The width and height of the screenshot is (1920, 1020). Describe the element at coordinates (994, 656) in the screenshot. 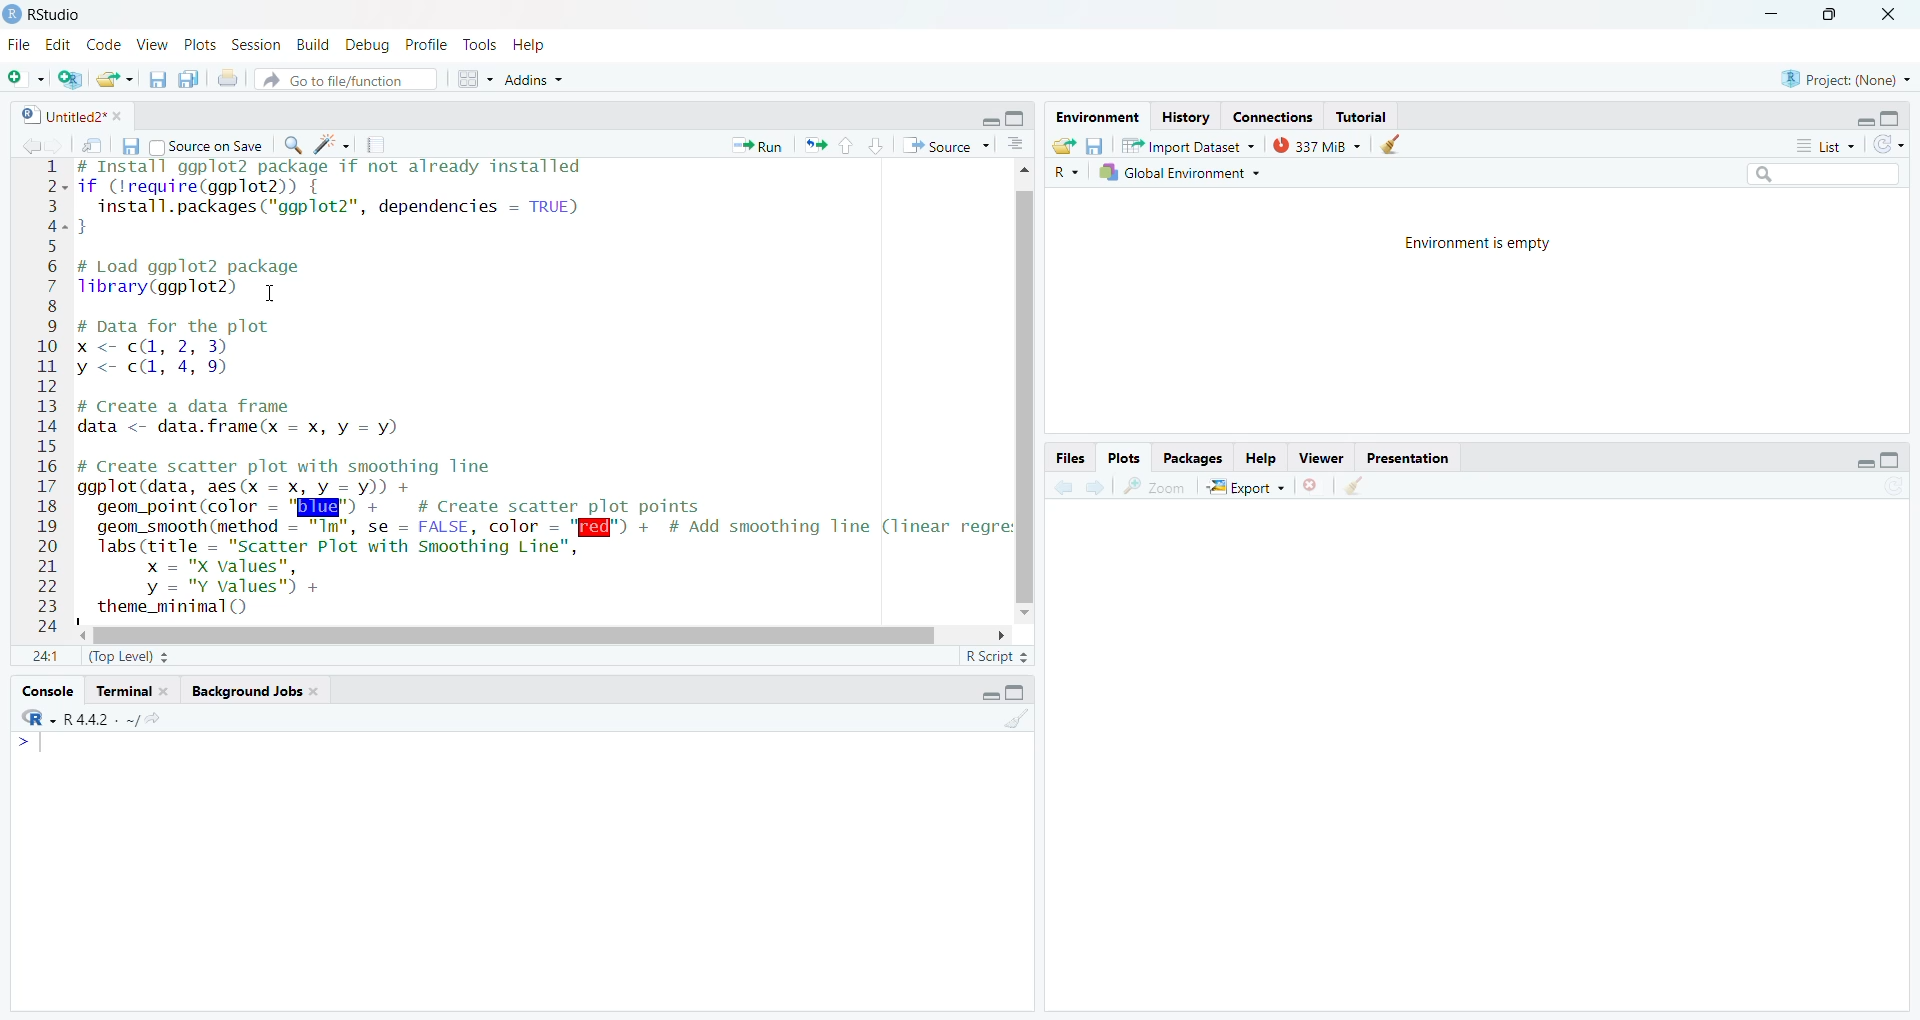

I see `R Script =` at that location.